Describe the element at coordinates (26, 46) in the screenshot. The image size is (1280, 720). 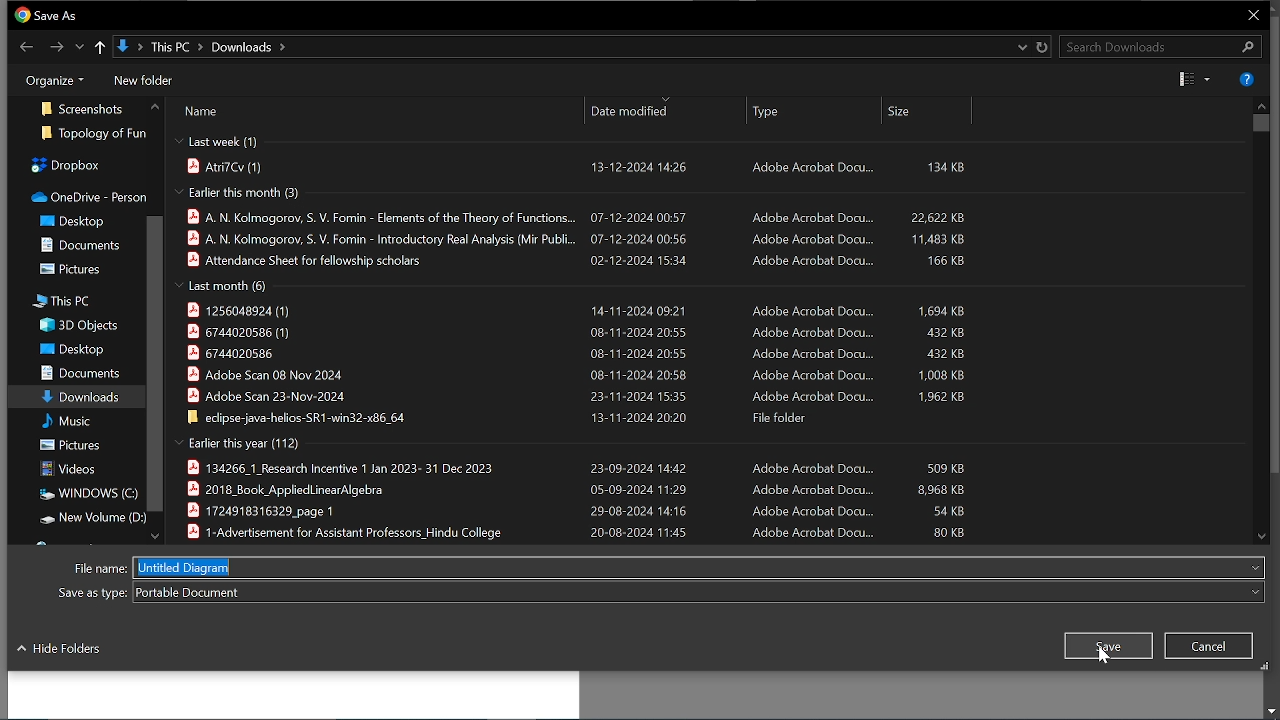
I see `Previous` at that location.